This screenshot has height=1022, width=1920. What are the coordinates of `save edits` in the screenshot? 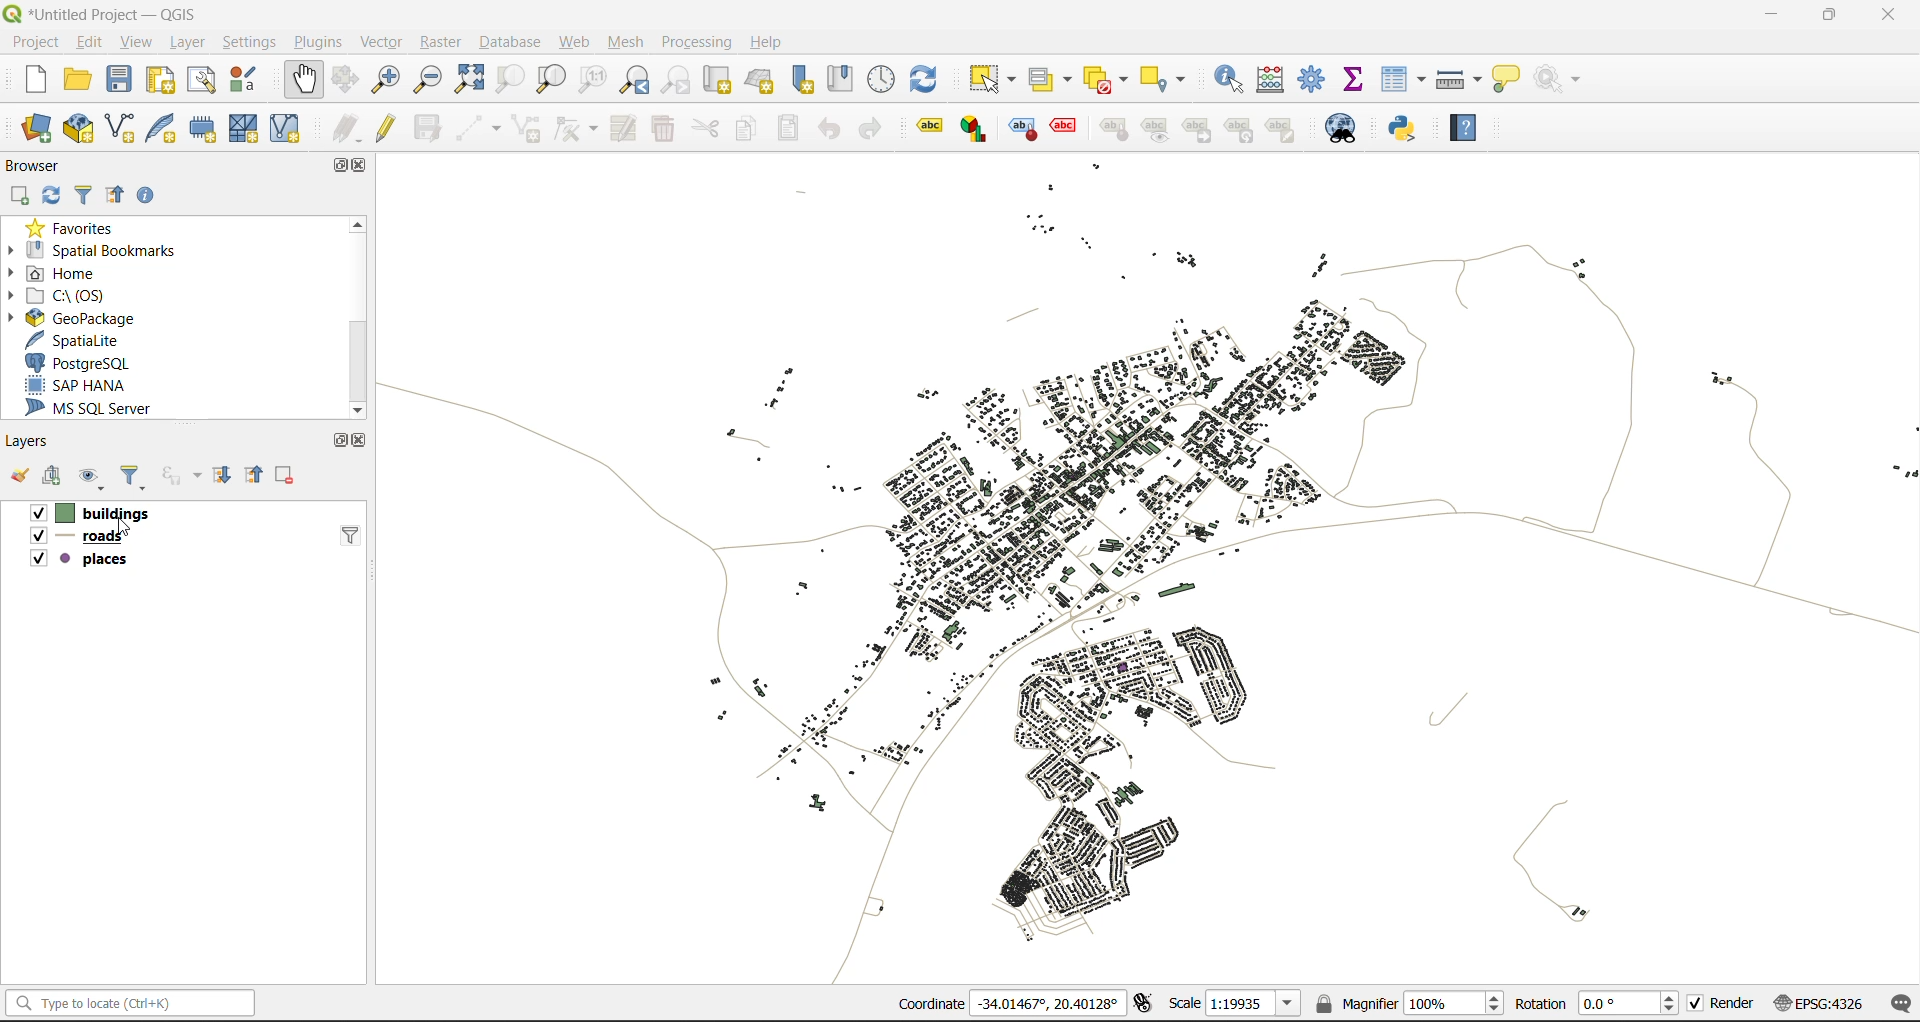 It's located at (427, 126).